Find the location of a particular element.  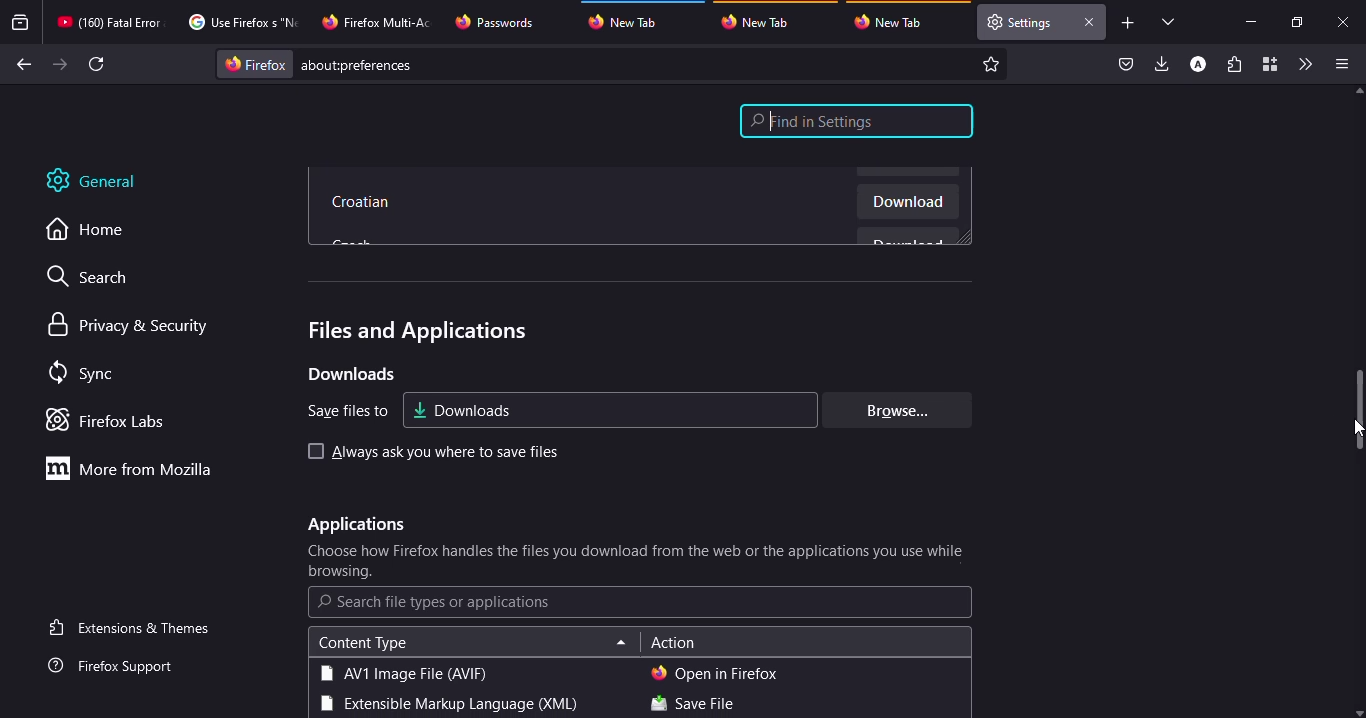

type is located at coordinates (446, 705).